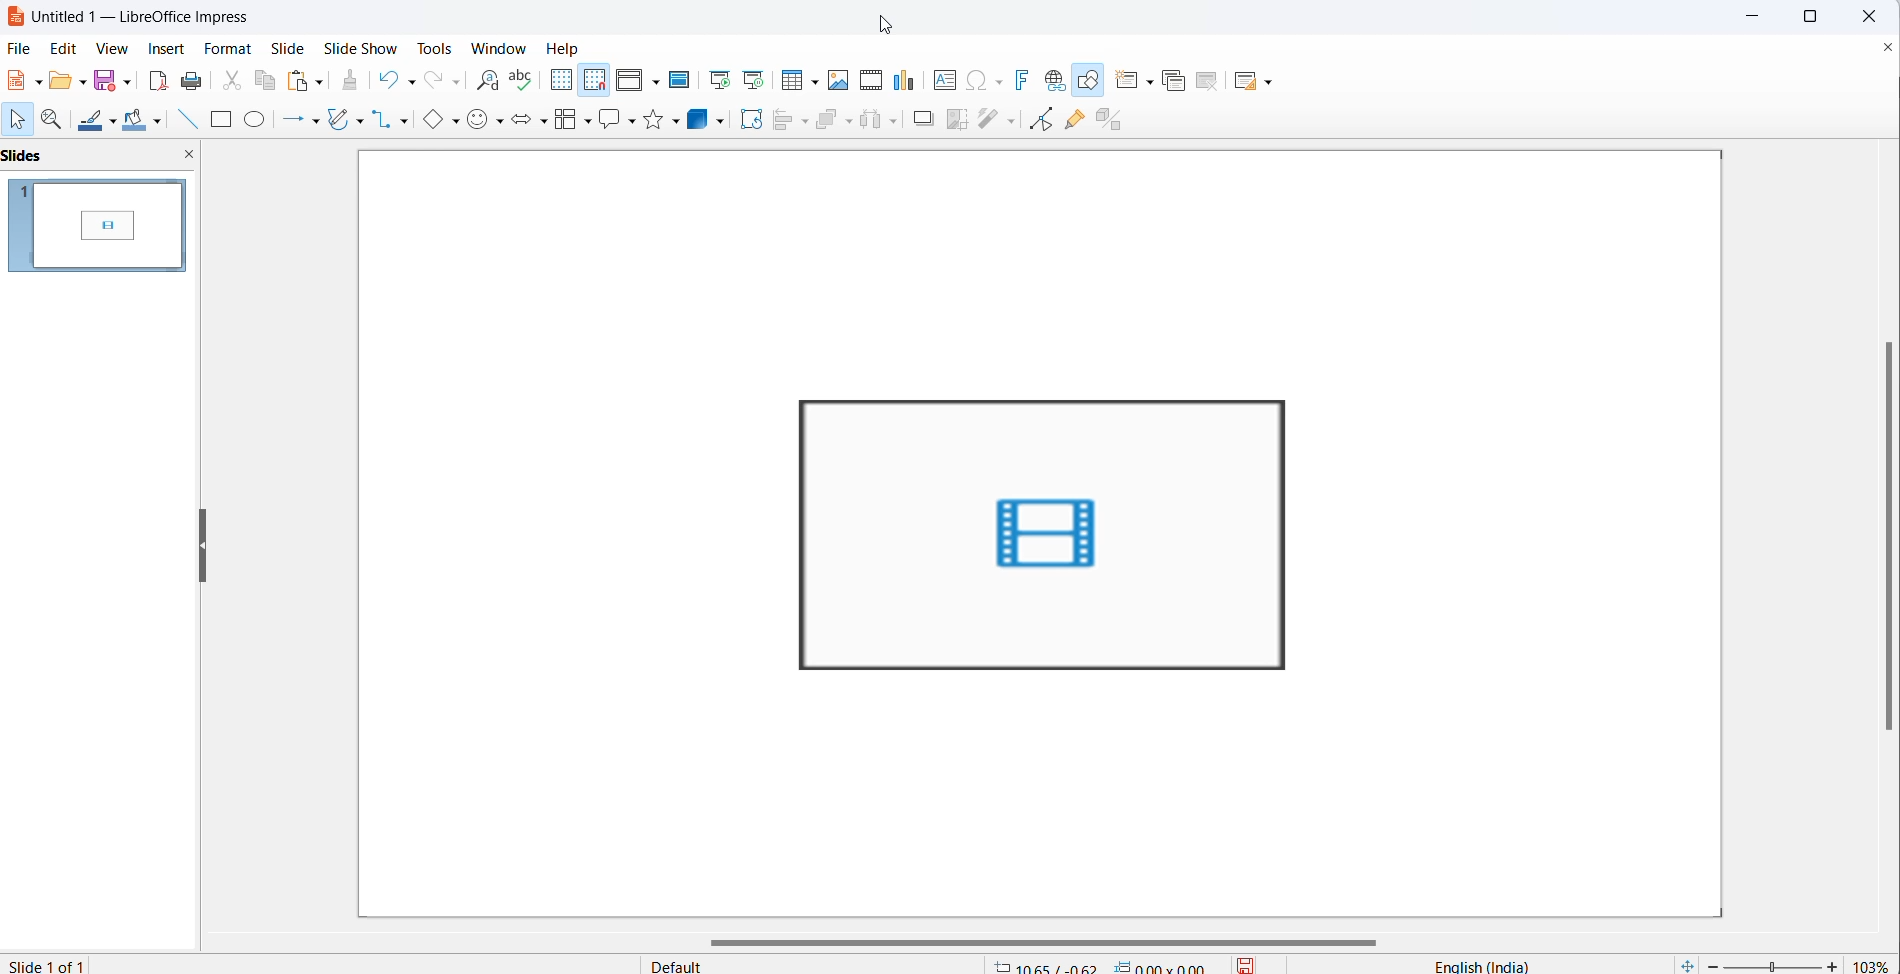 The width and height of the screenshot is (1900, 974). I want to click on display view options, so click(657, 83).